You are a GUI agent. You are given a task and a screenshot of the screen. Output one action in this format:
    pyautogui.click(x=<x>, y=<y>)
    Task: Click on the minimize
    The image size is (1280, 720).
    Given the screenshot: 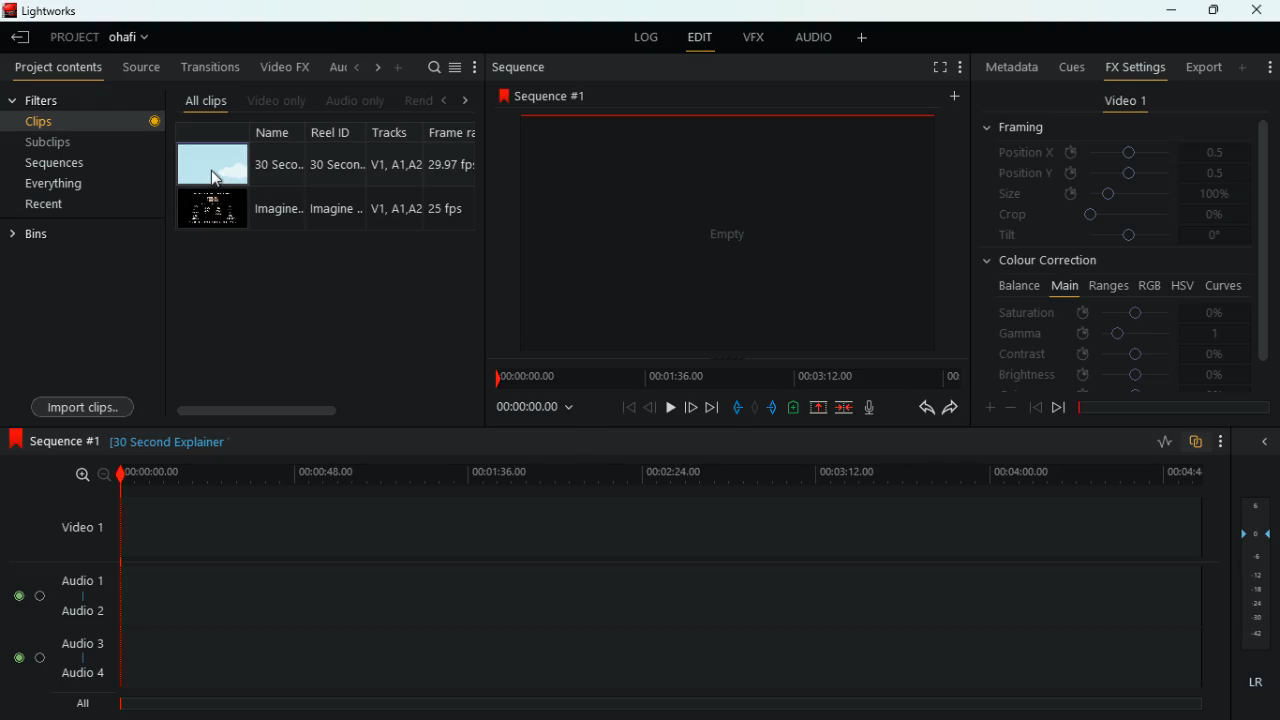 What is the action you would take?
    pyautogui.click(x=1171, y=12)
    